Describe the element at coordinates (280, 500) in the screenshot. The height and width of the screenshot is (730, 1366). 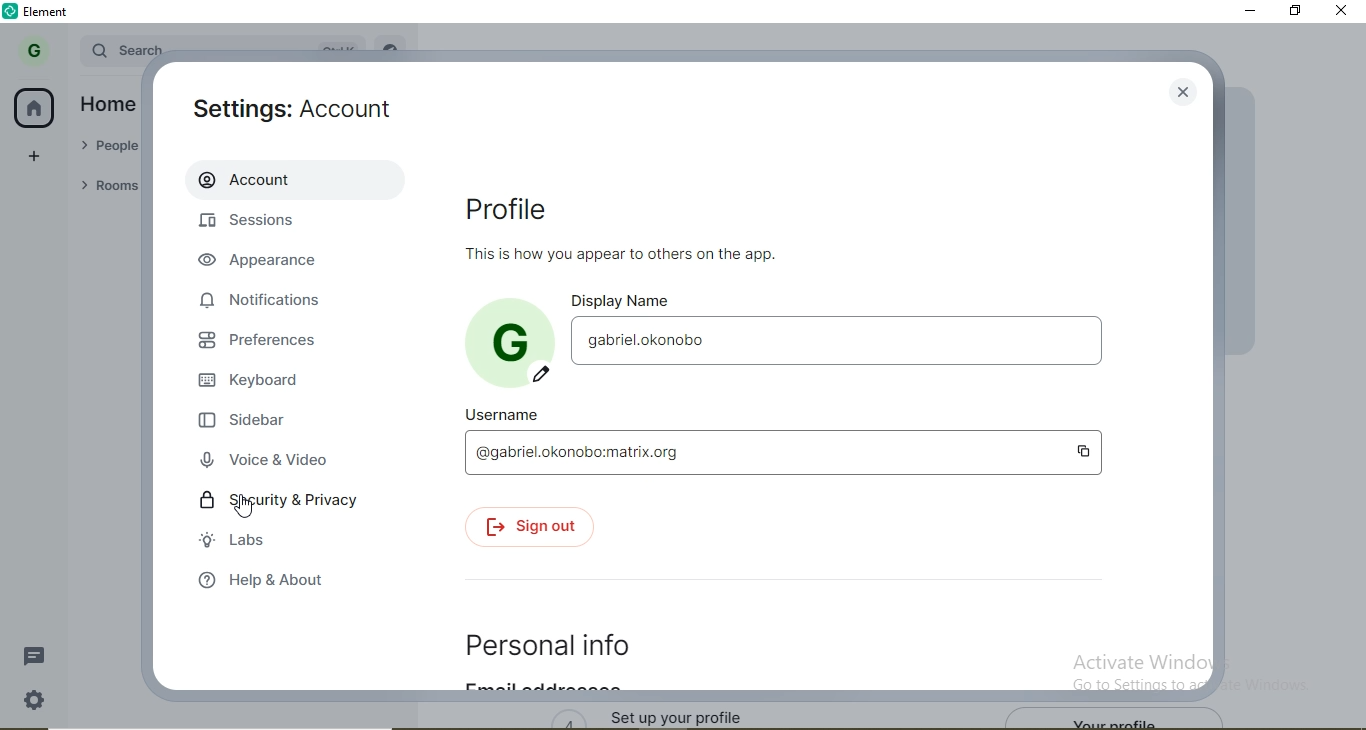
I see `security & privacy` at that location.